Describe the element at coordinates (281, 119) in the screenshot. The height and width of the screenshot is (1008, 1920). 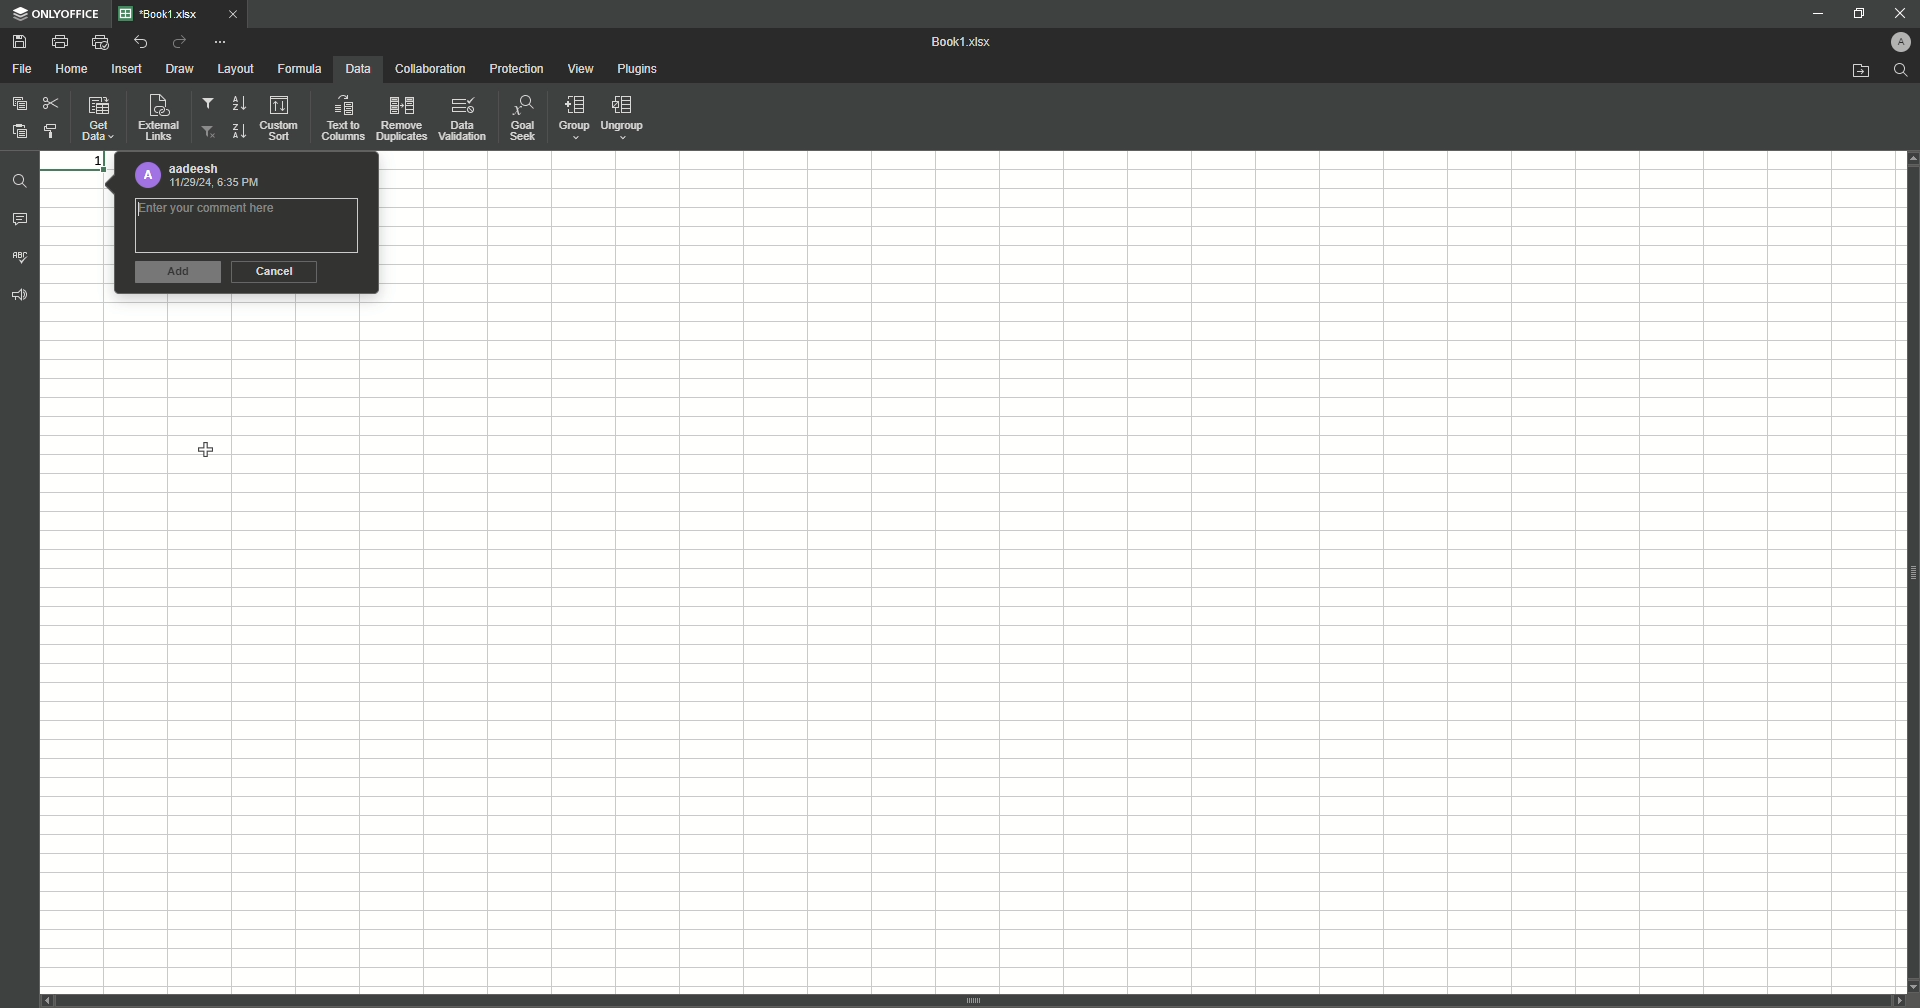
I see `Custom Sort` at that location.